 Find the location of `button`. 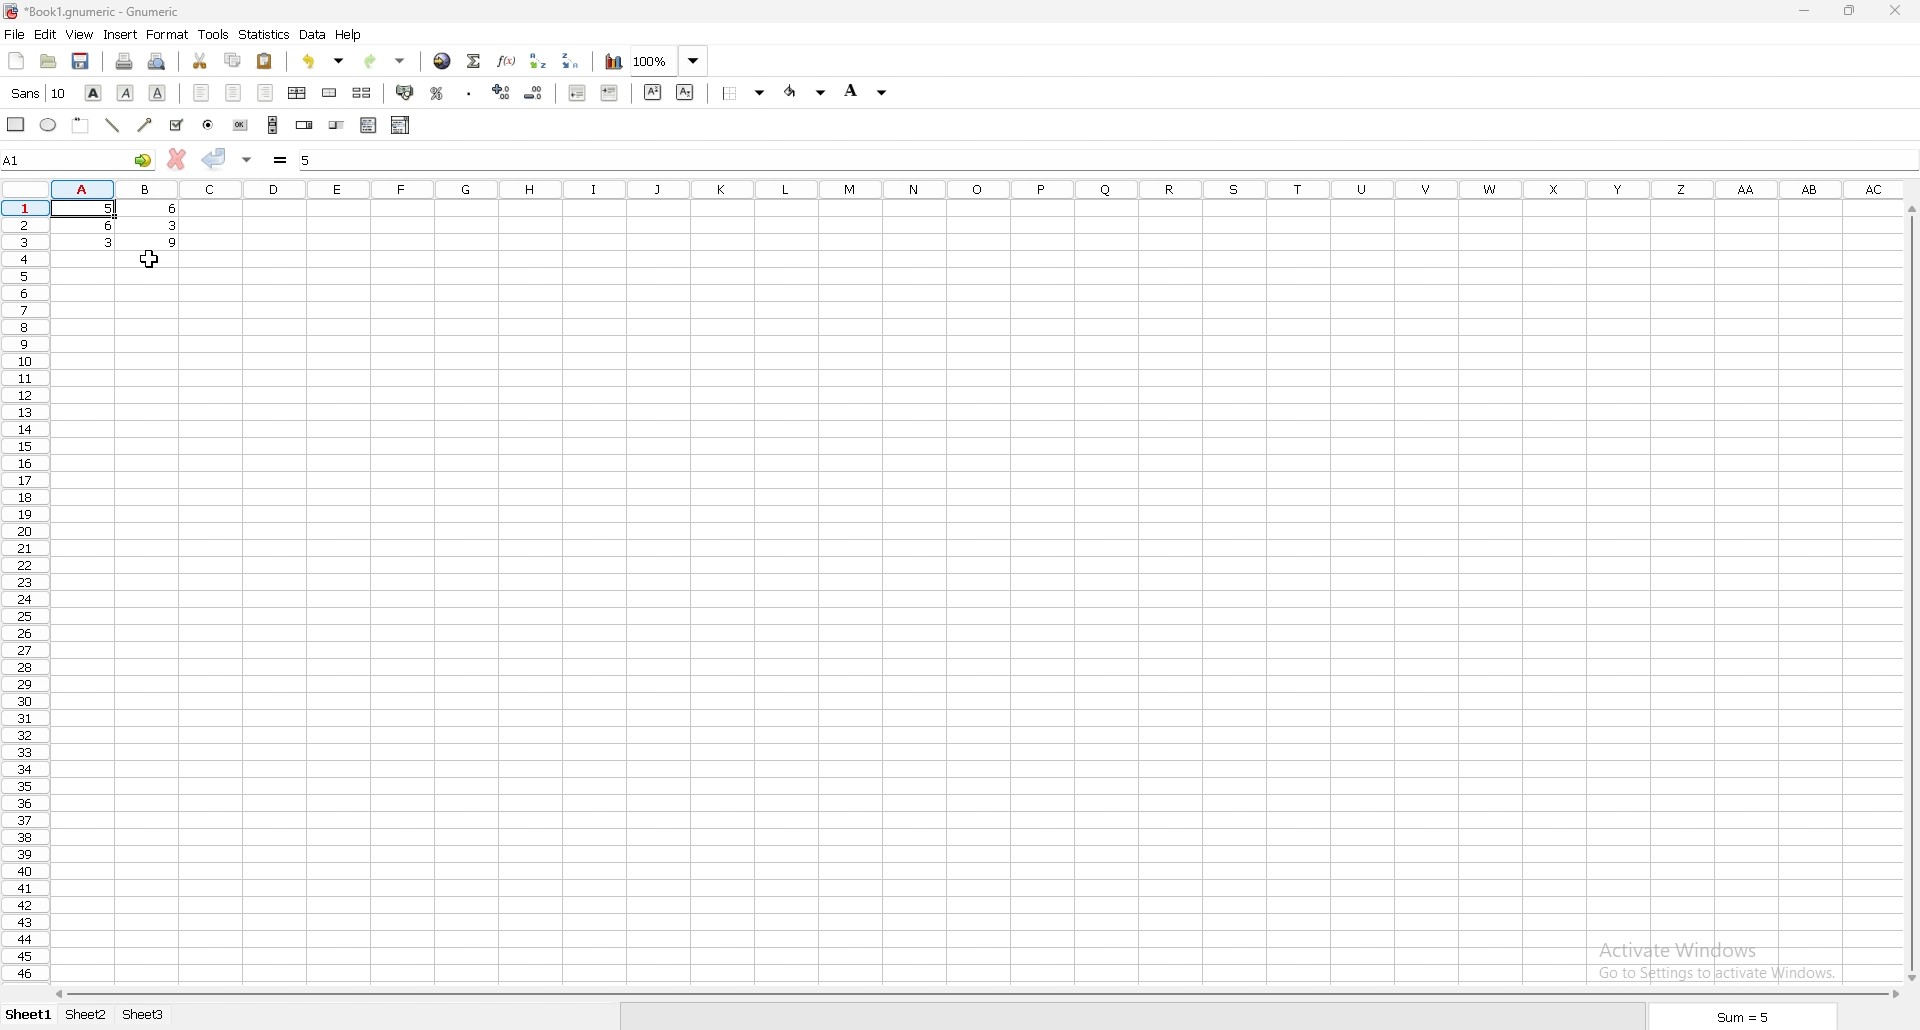

button is located at coordinates (241, 125).